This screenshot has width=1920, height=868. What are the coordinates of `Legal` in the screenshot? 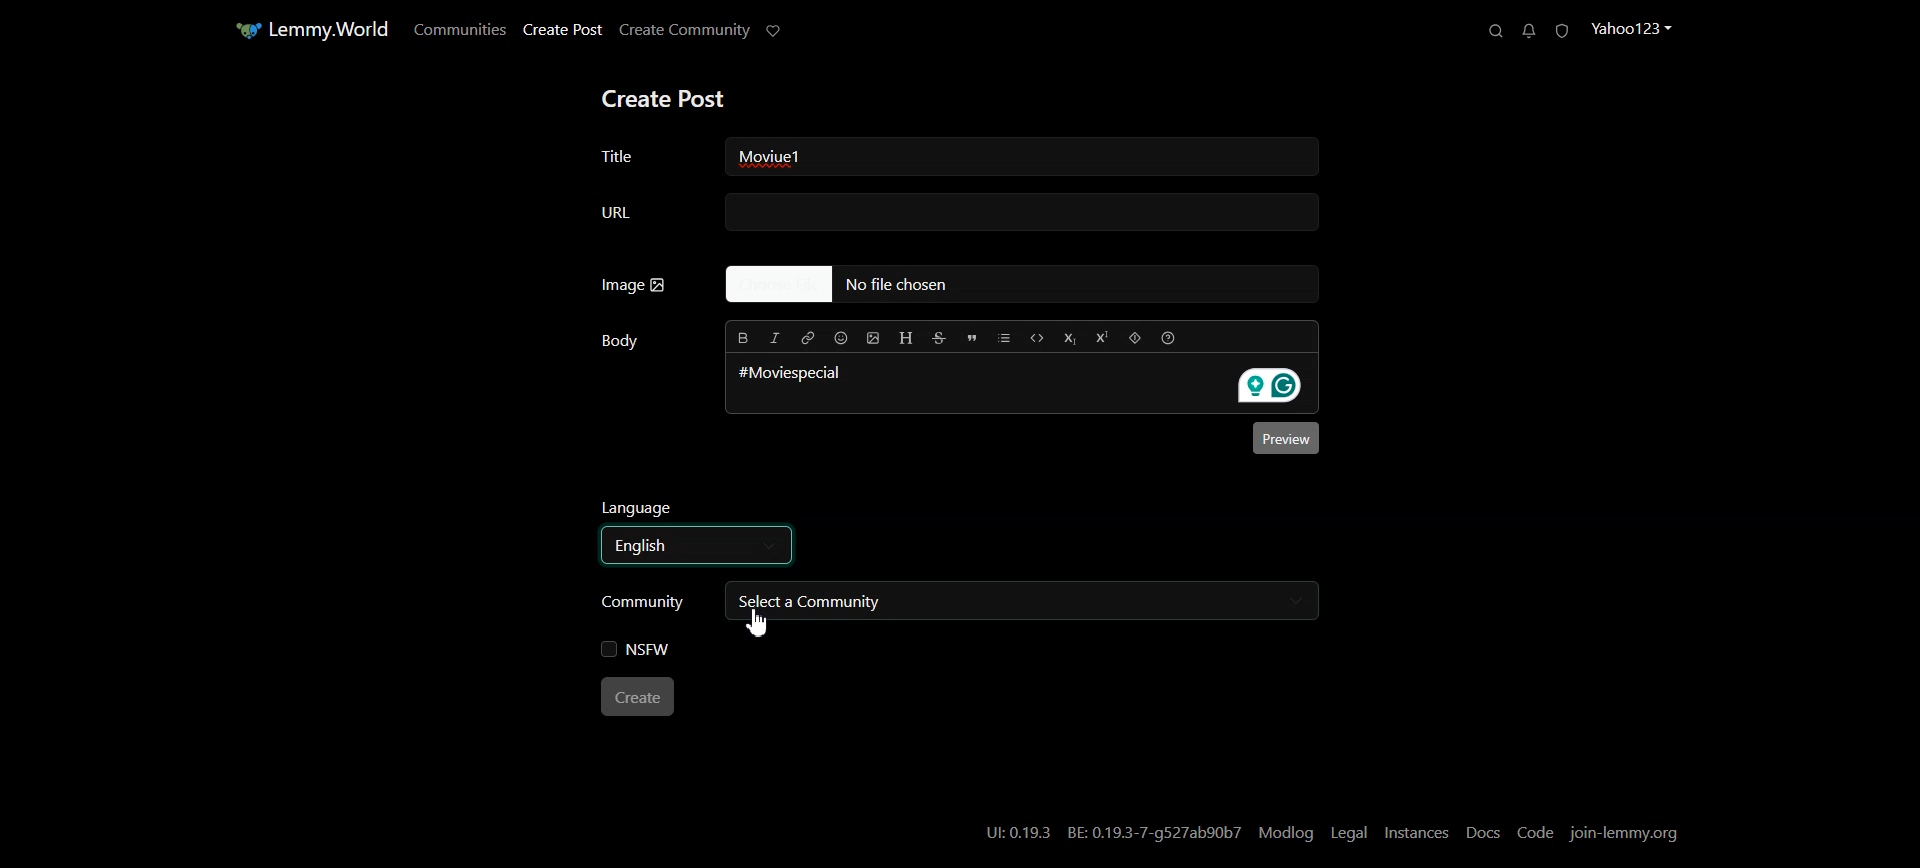 It's located at (1348, 832).